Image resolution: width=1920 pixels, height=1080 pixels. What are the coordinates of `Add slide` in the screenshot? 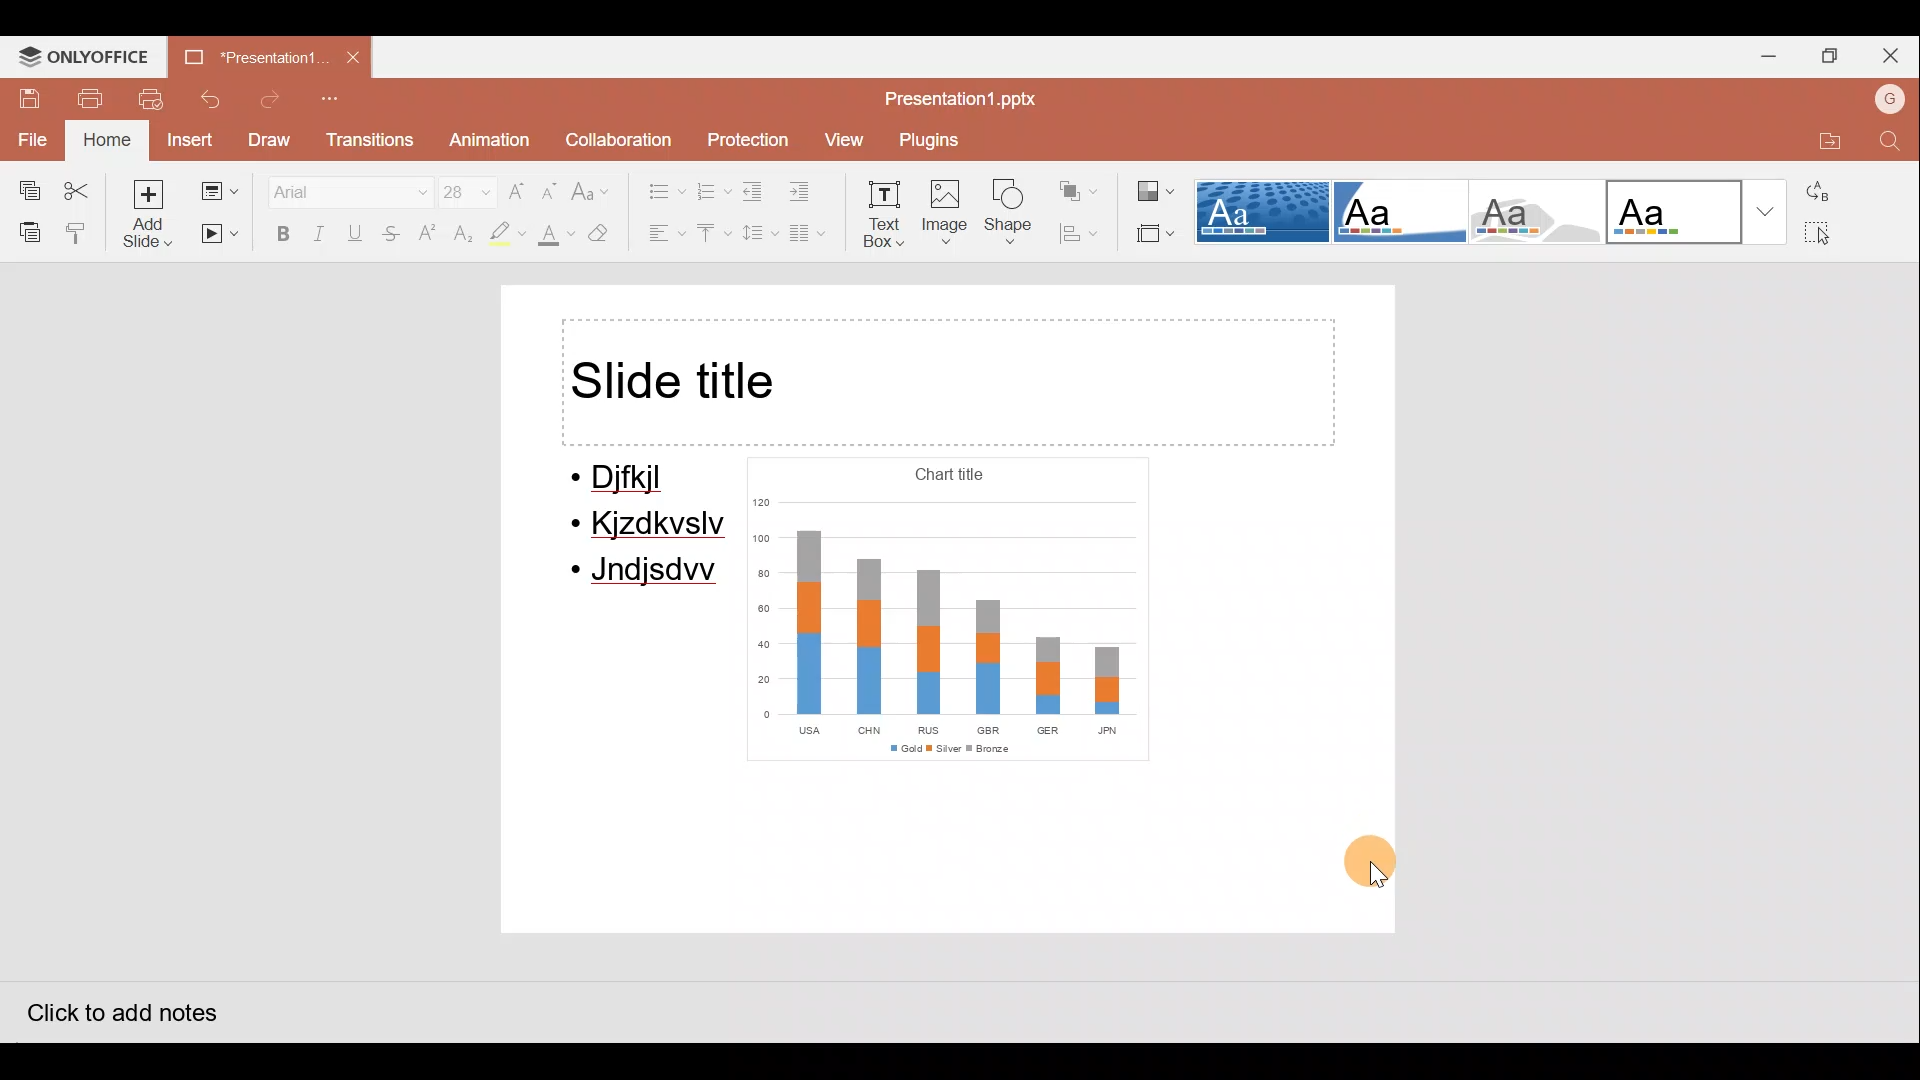 It's located at (152, 217).